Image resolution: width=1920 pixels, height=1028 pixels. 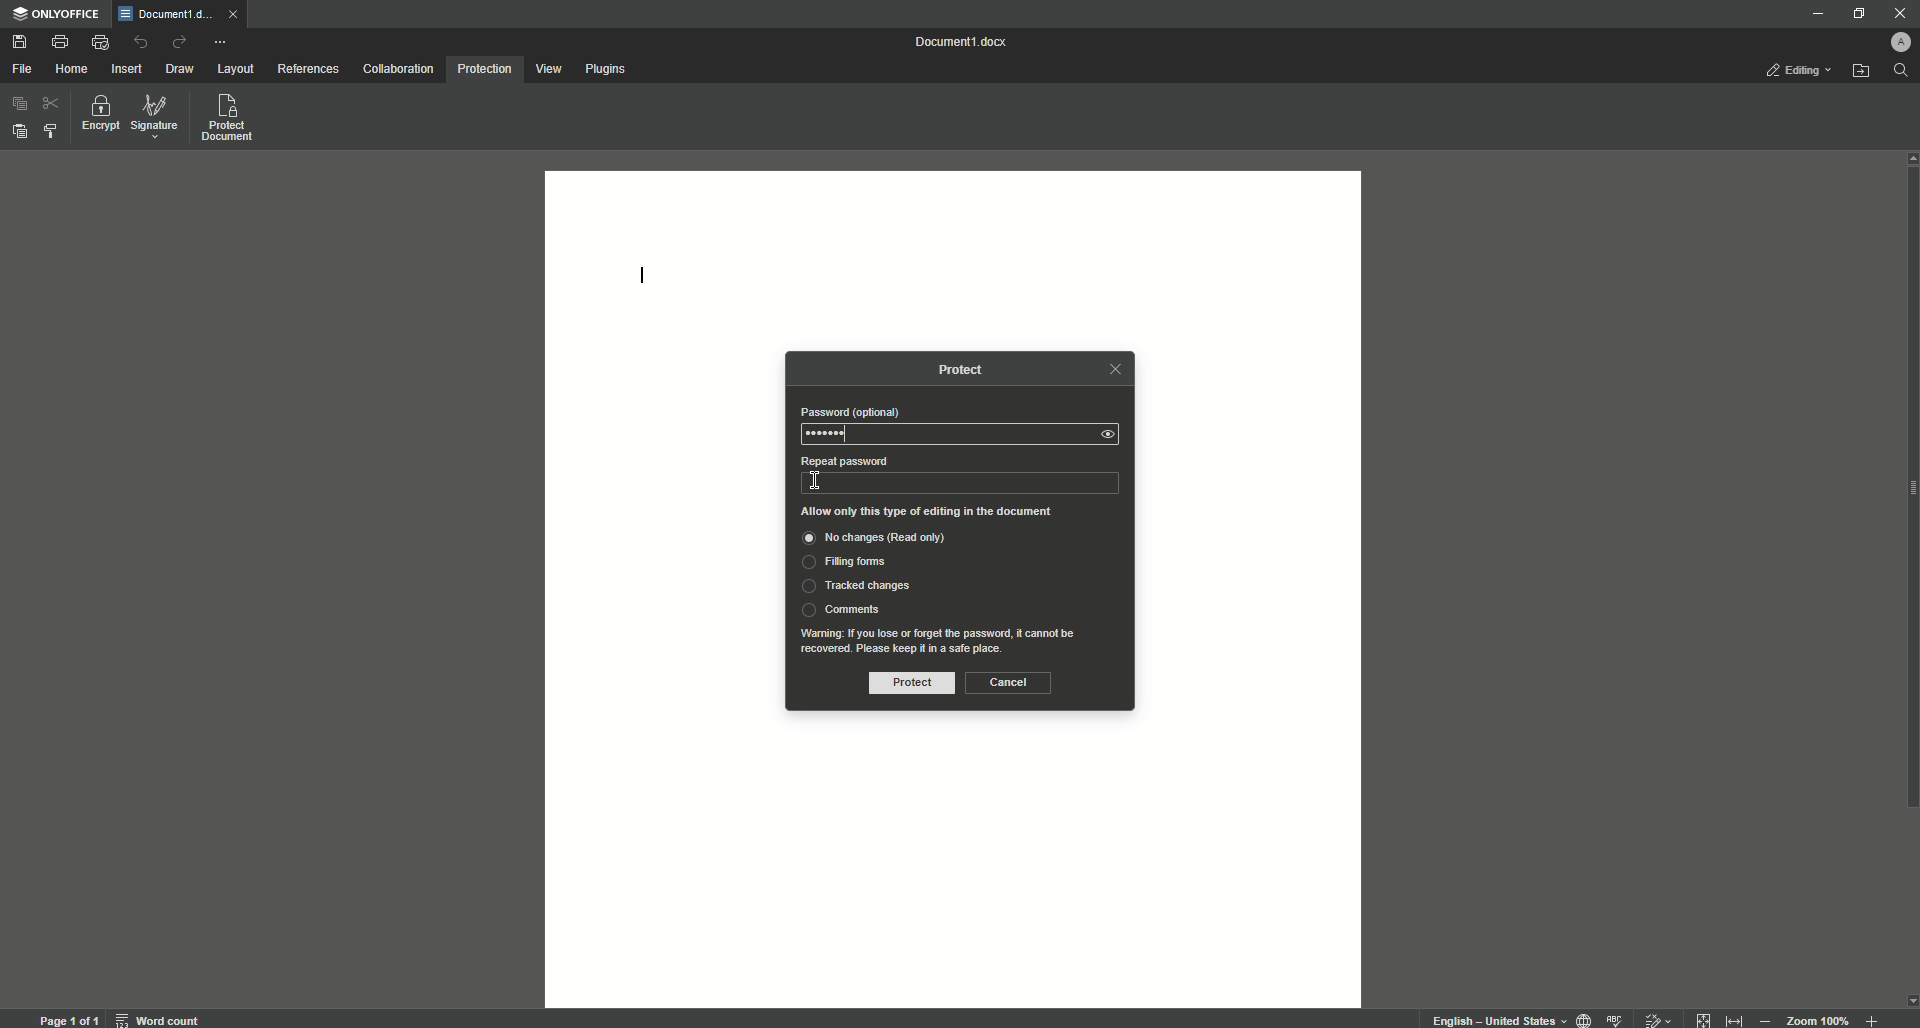 What do you see at coordinates (72, 67) in the screenshot?
I see `Home` at bounding box center [72, 67].